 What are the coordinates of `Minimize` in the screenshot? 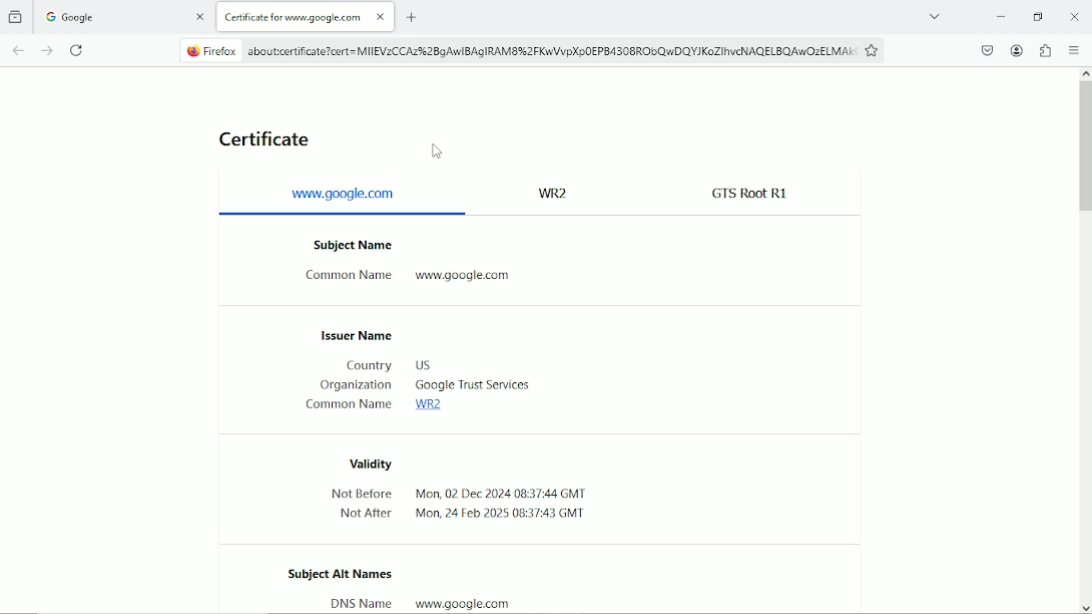 It's located at (997, 15).